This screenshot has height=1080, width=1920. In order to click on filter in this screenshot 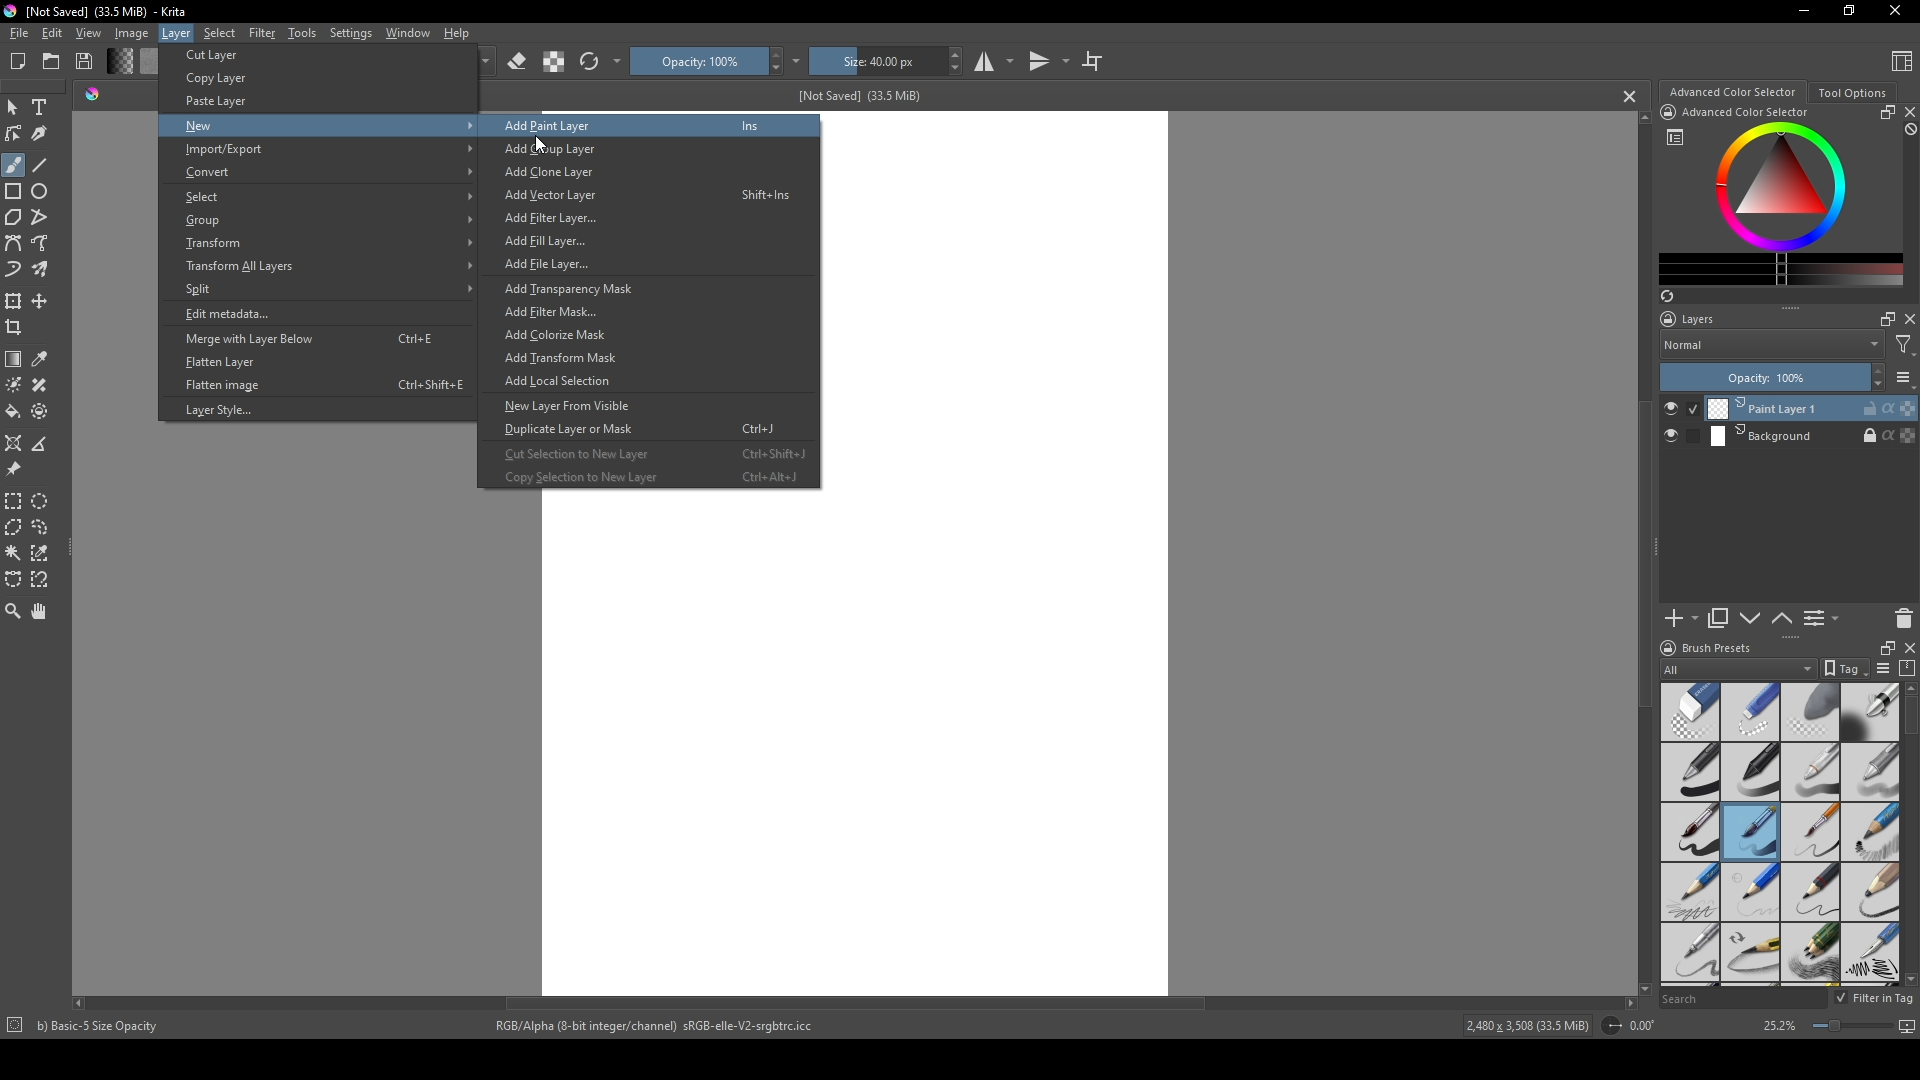, I will do `click(1904, 345)`.